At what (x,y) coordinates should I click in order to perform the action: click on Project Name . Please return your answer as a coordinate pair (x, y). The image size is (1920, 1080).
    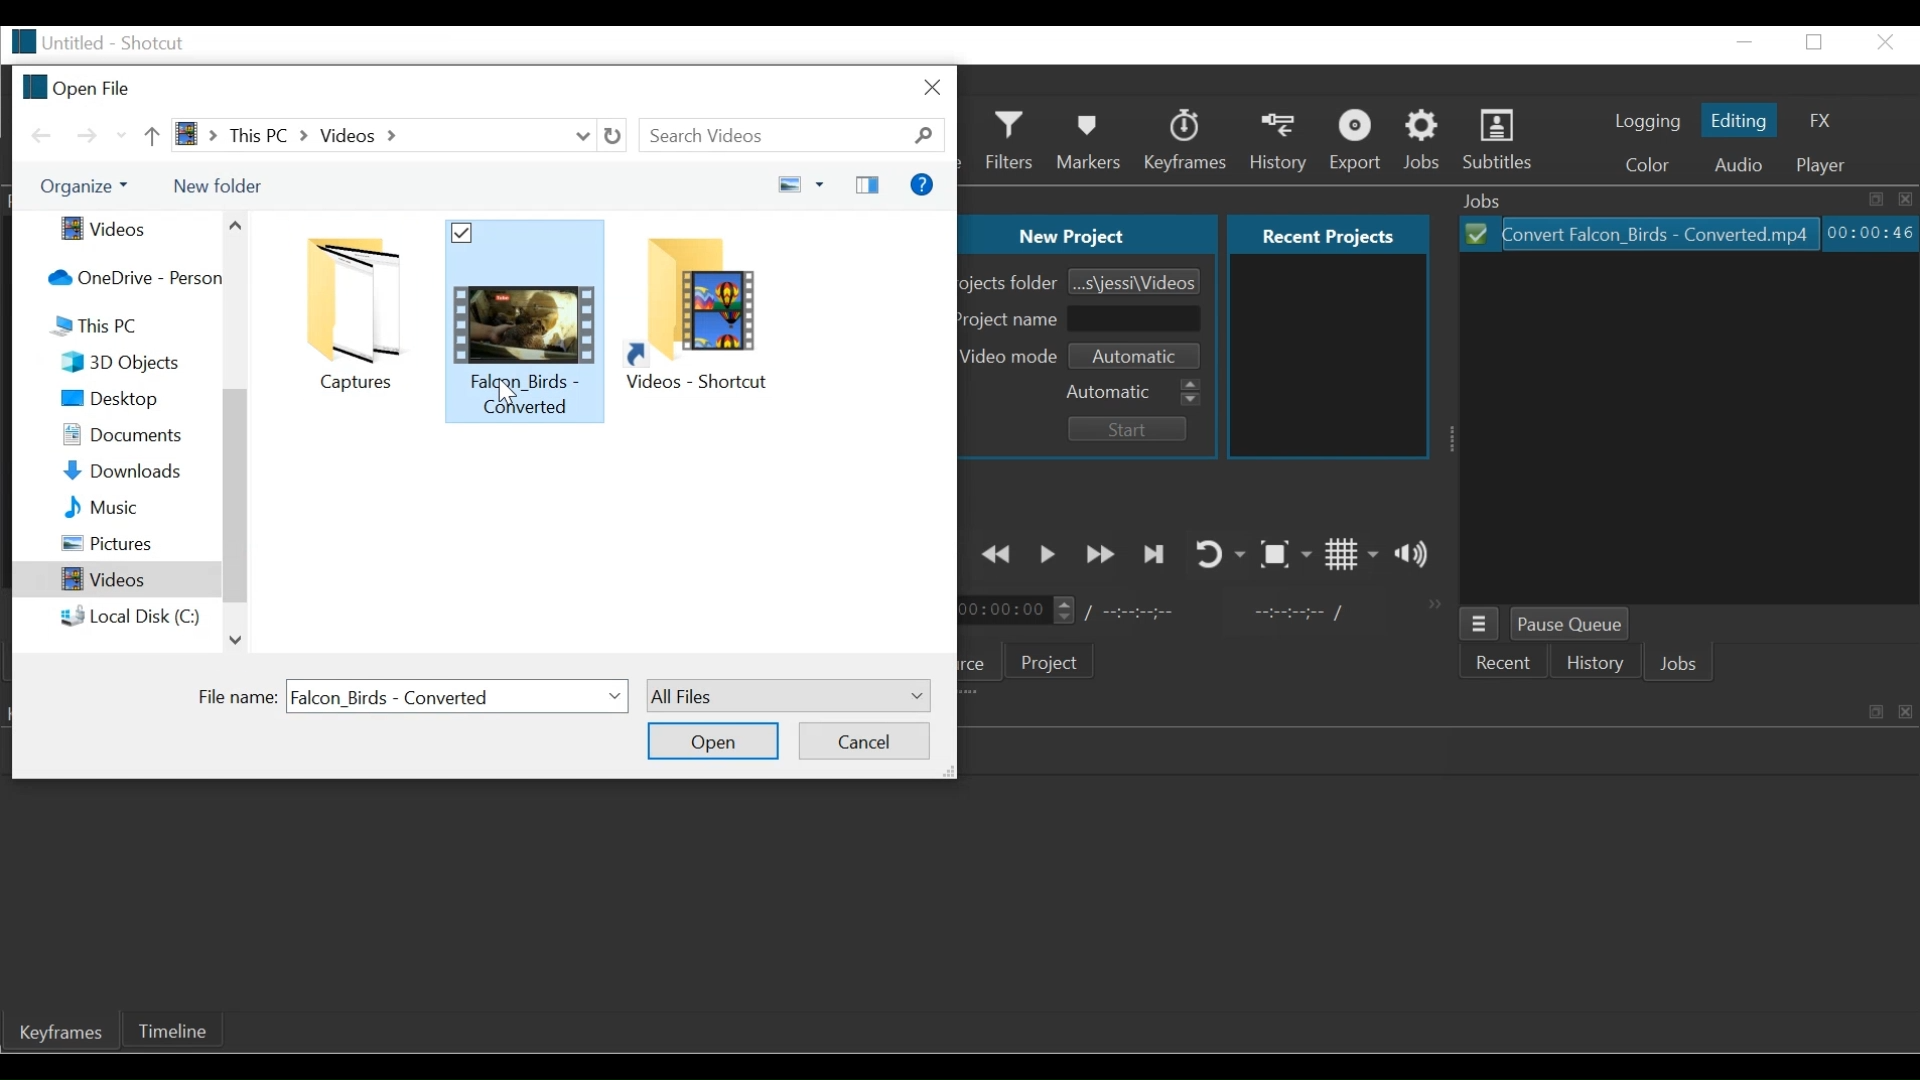
    Looking at the image, I should click on (1013, 320).